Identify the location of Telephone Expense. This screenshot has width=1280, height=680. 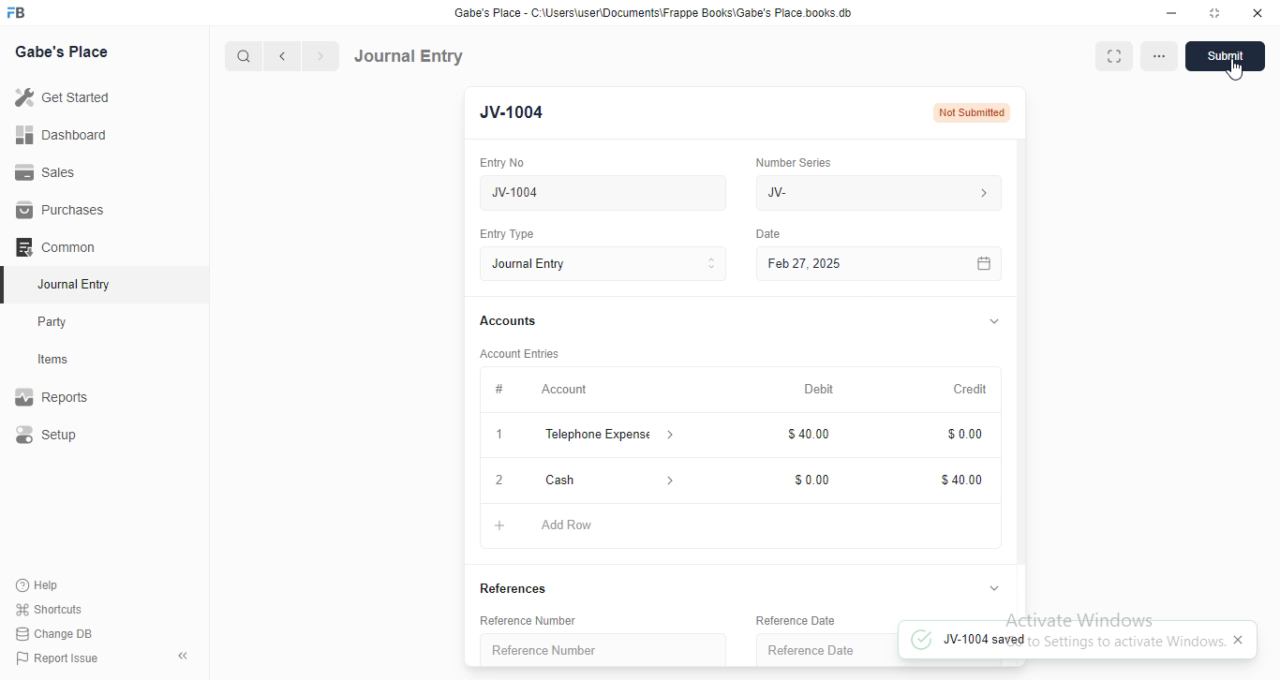
(611, 433).